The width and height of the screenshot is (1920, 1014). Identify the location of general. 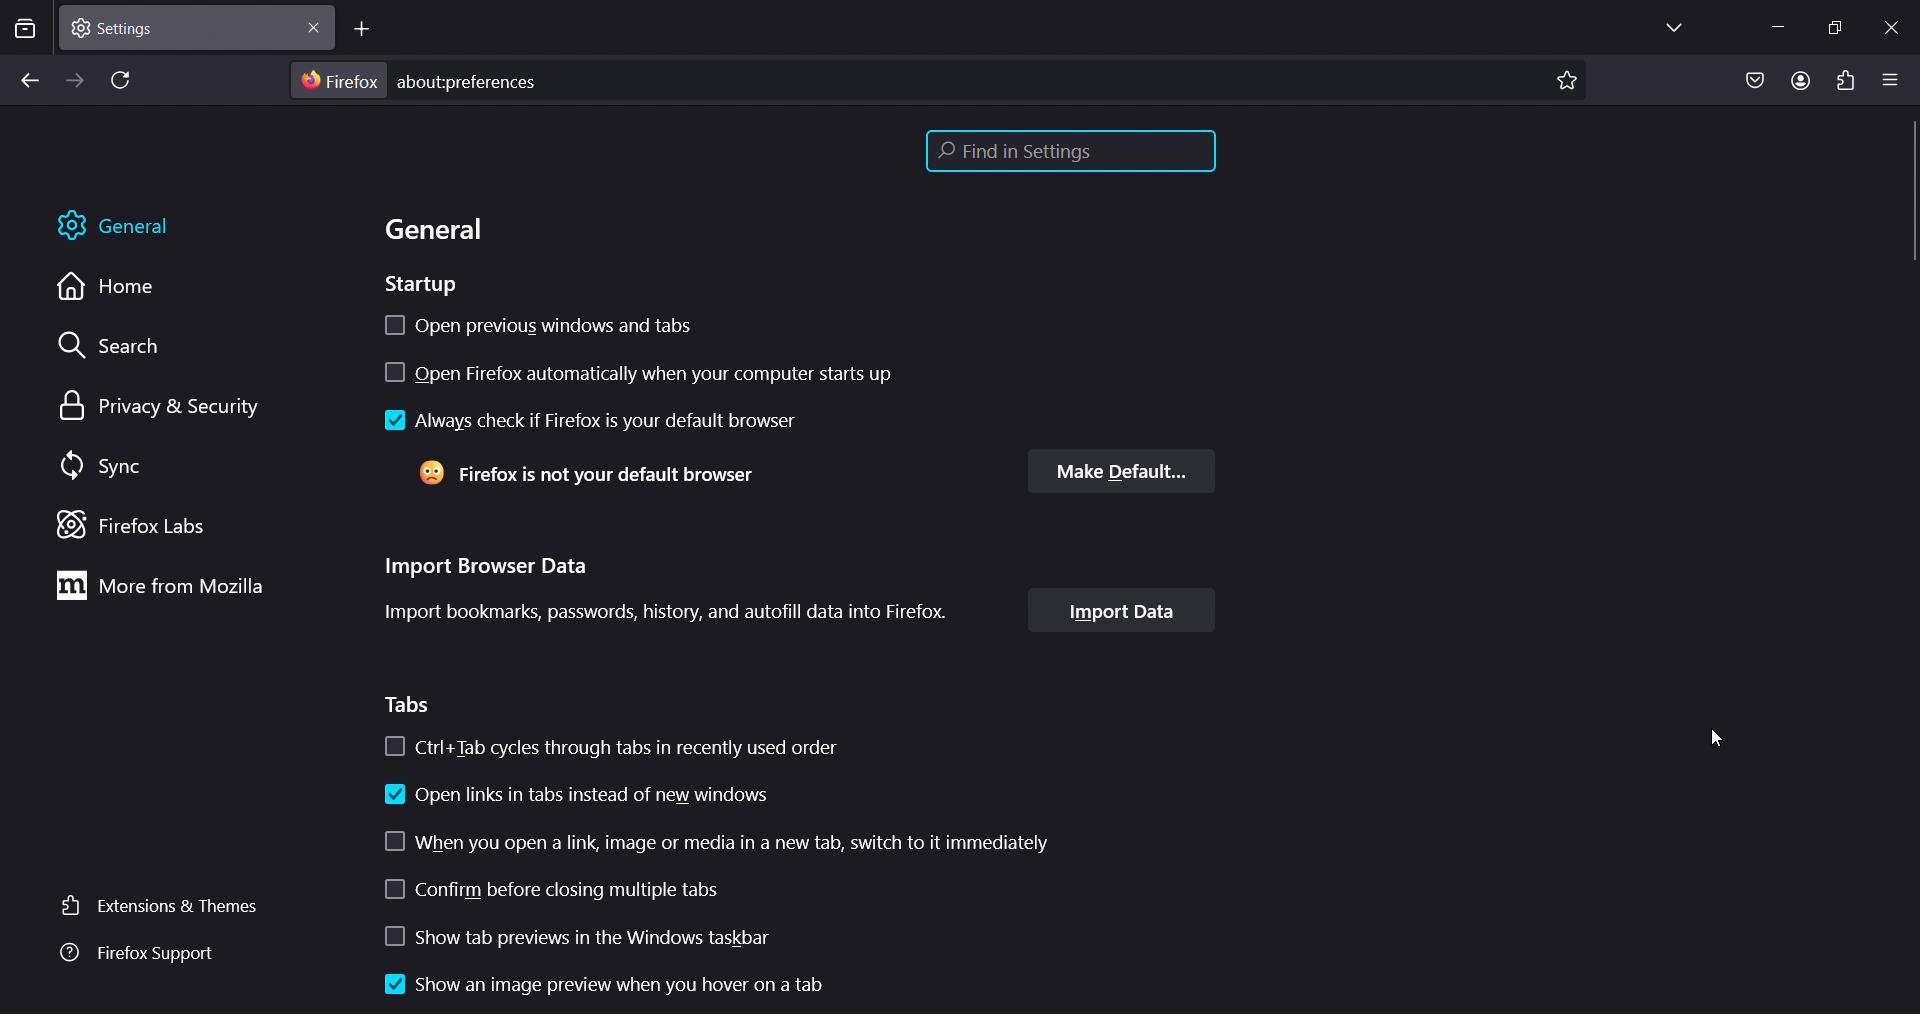
(117, 227).